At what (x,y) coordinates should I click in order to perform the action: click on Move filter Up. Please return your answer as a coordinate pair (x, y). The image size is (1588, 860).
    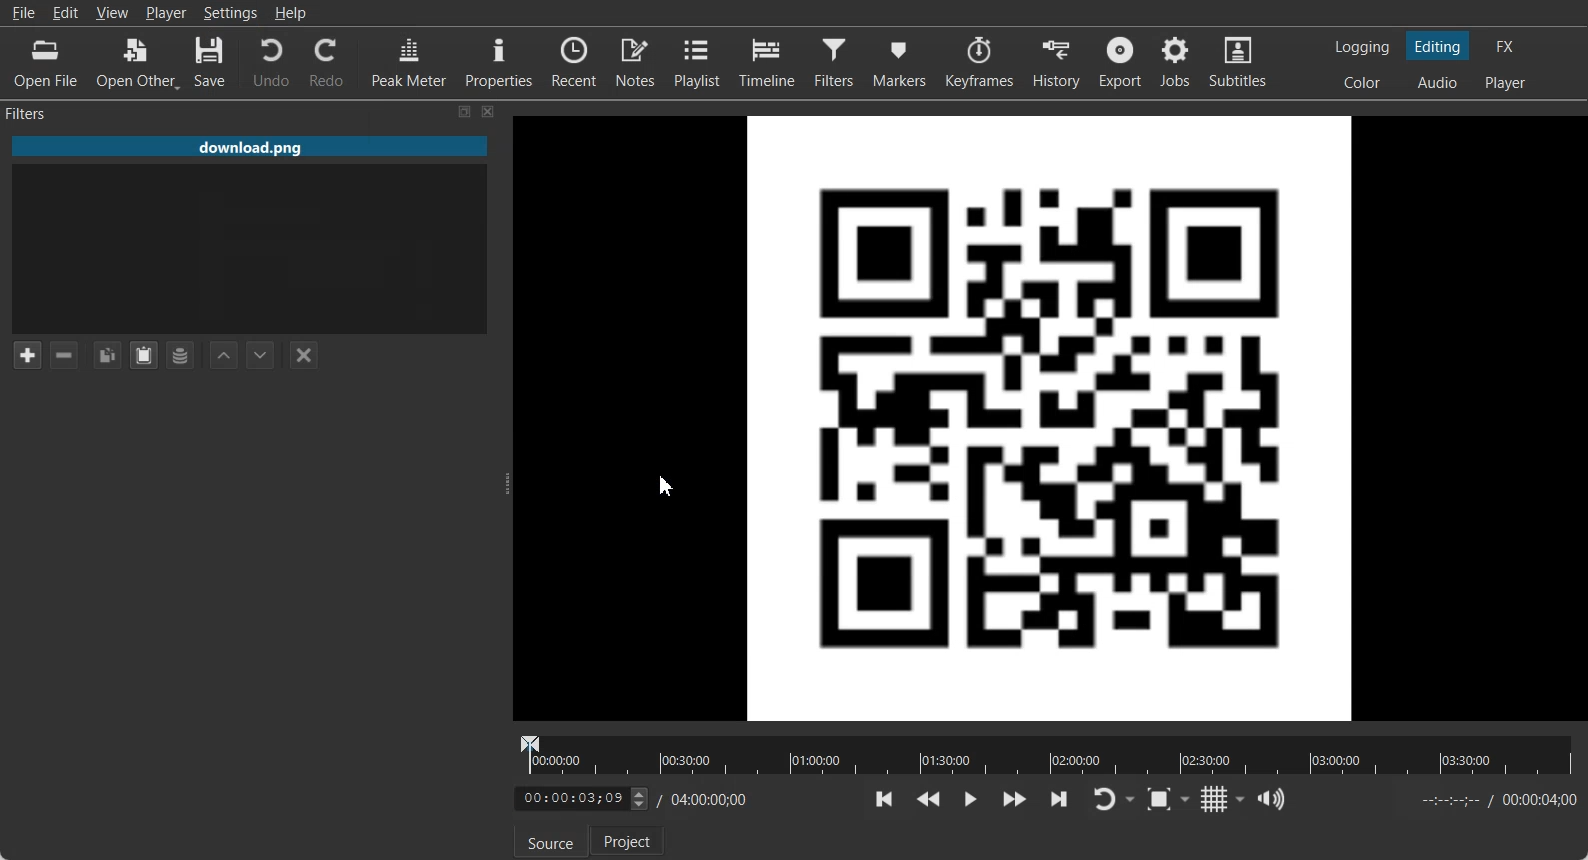
    Looking at the image, I should click on (224, 355).